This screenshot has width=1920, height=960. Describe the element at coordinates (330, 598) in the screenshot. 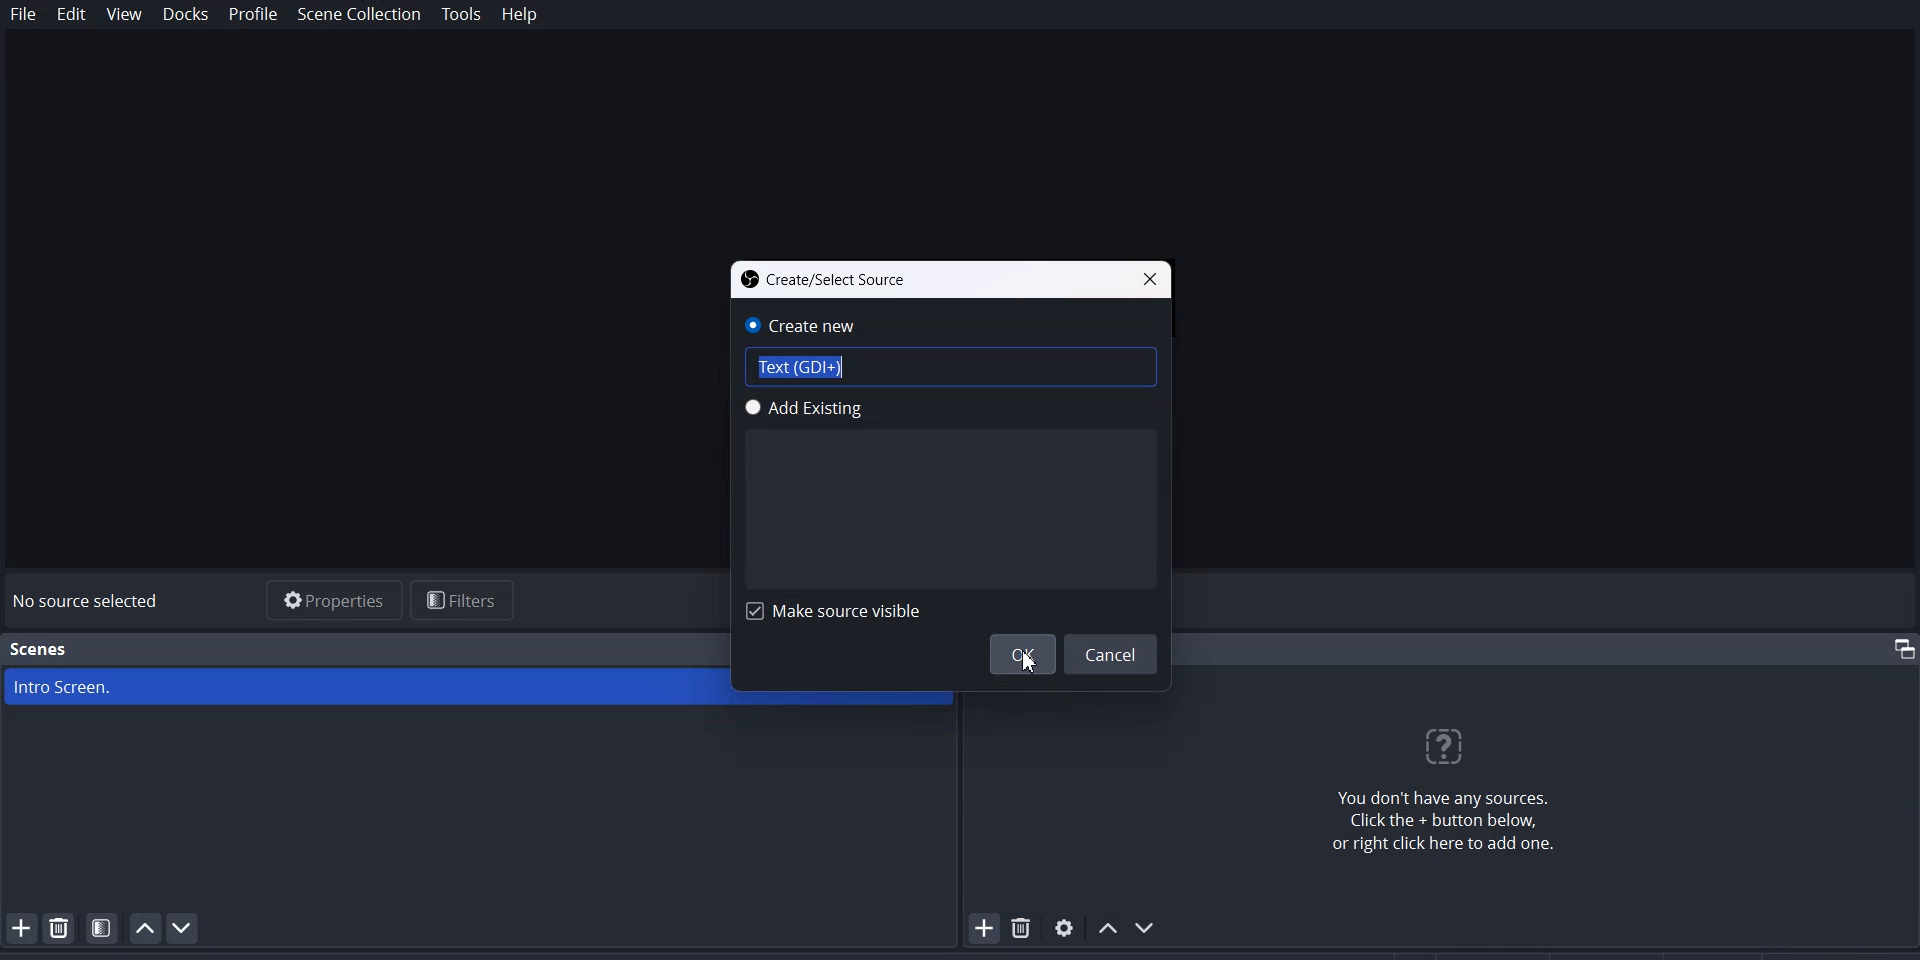

I see `Properties` at that location.